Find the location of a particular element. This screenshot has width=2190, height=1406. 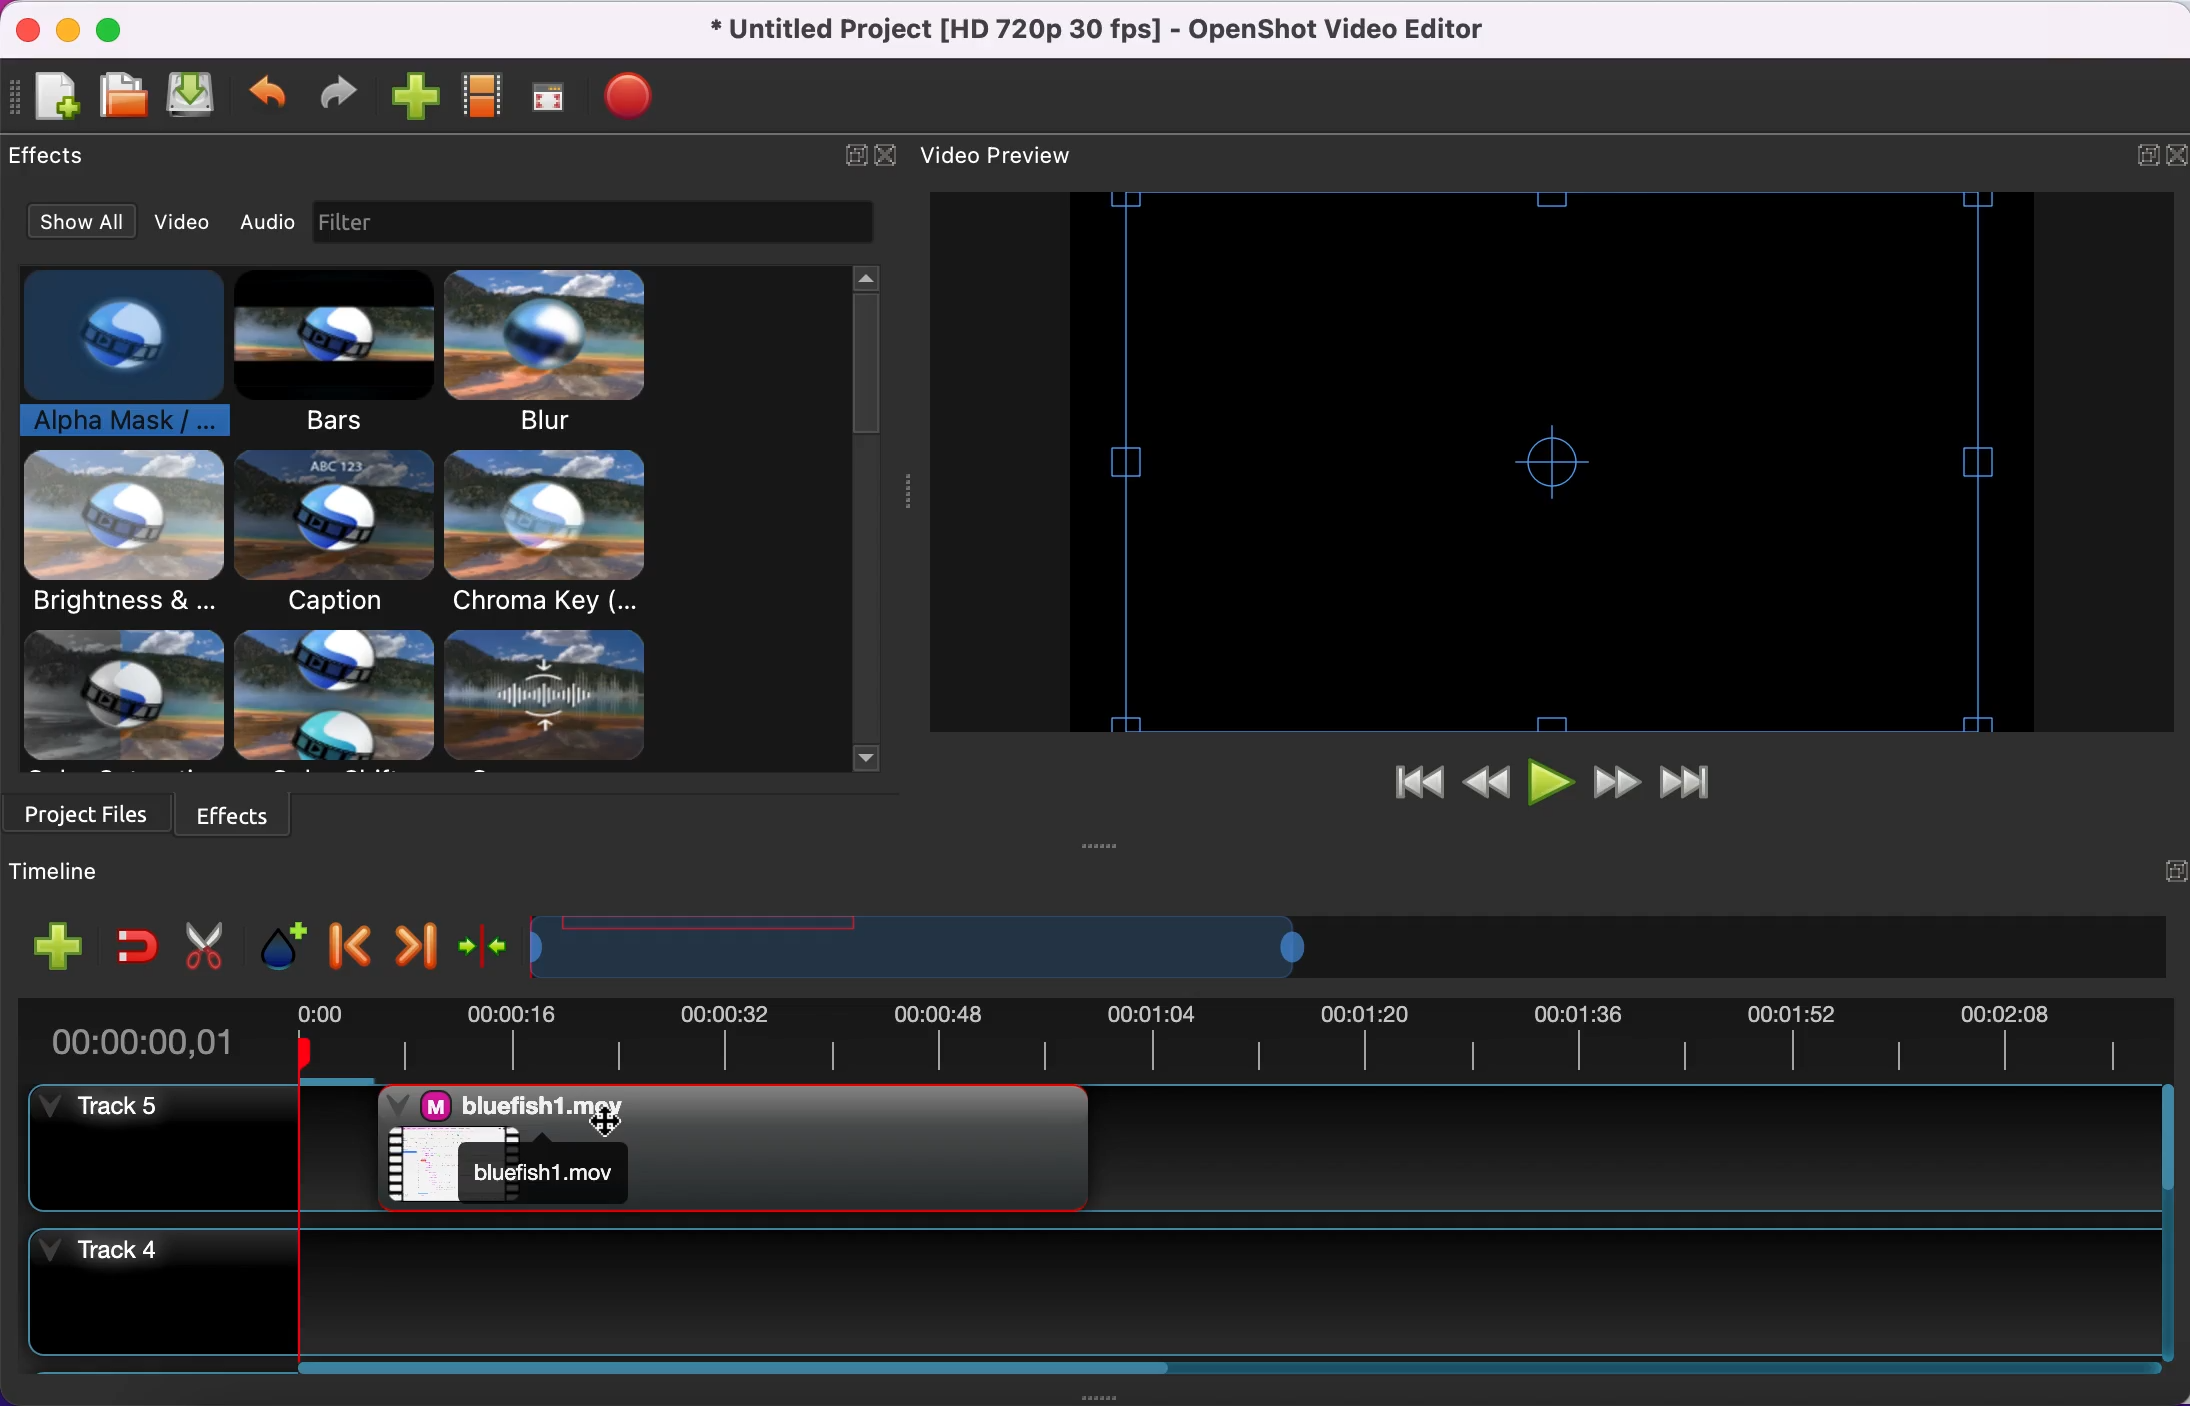

rewind is located at coordinates (1488, 784).